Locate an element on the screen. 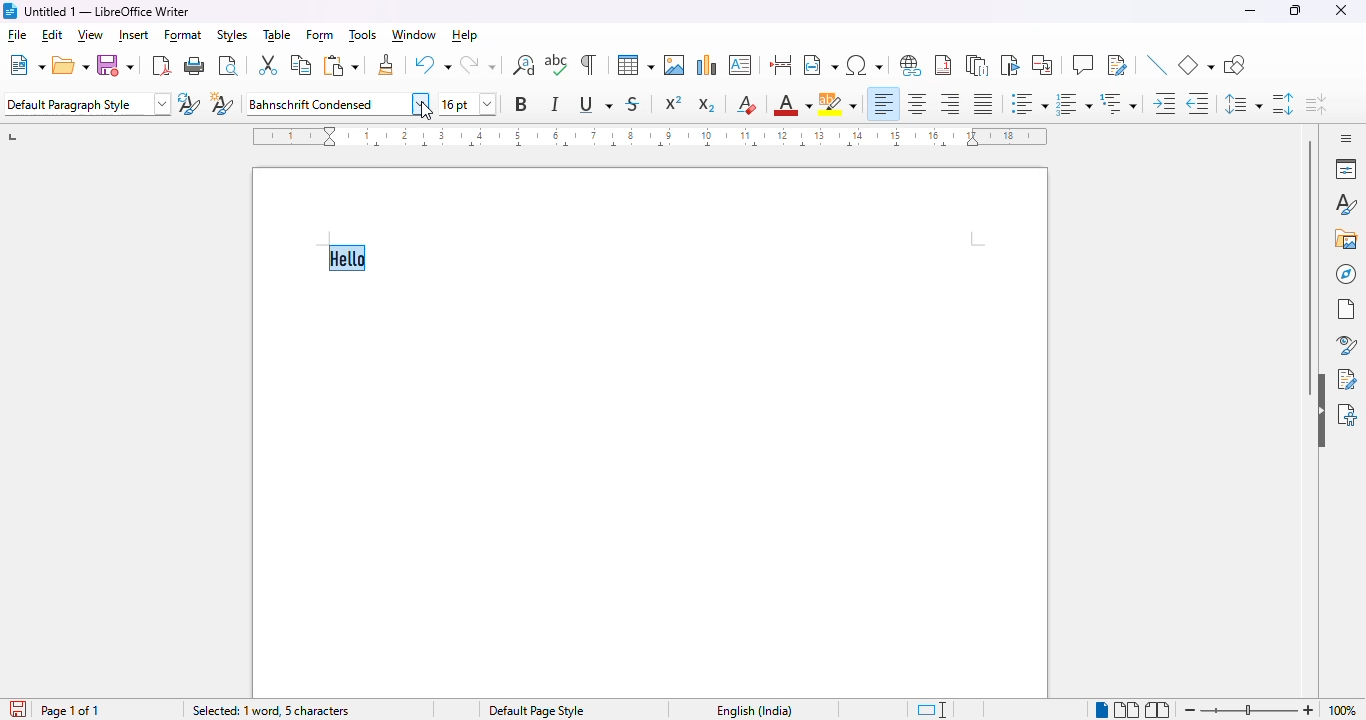  hello is located at coordinates (349, 259).